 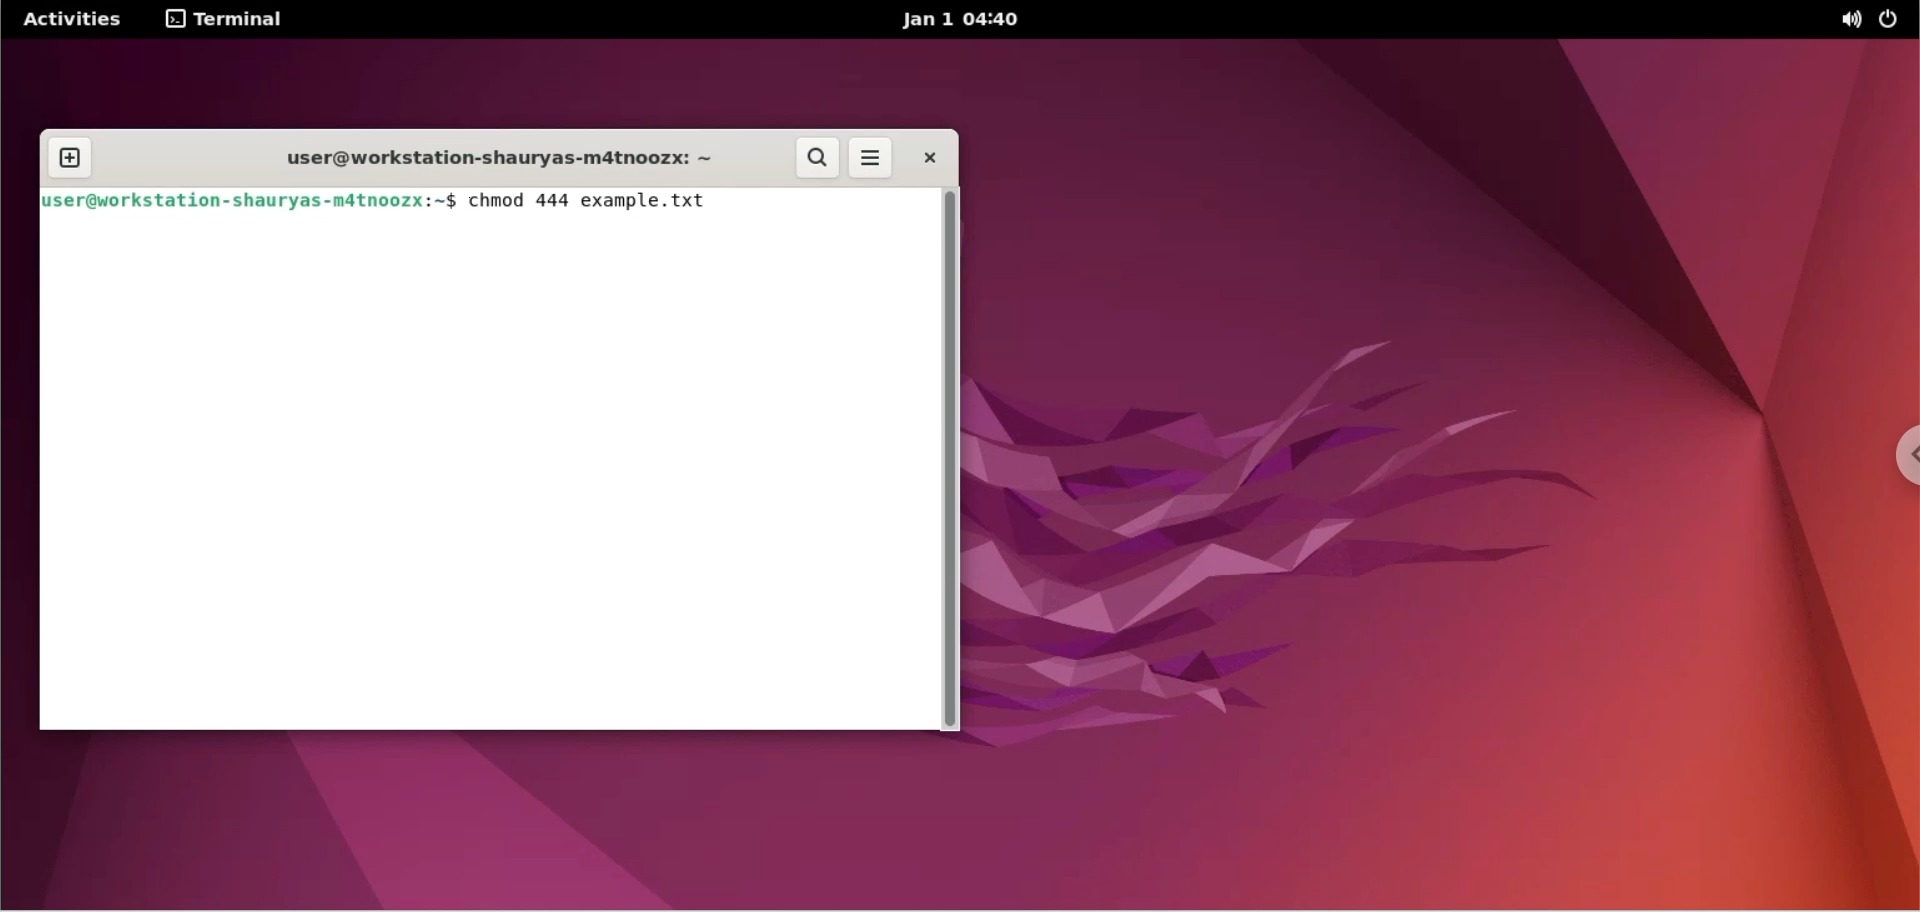 I want to click on fJuser@workstation-shauryas-mdtnoozx:~$ chmod 444 example.txt, so click(x=383, y=201).